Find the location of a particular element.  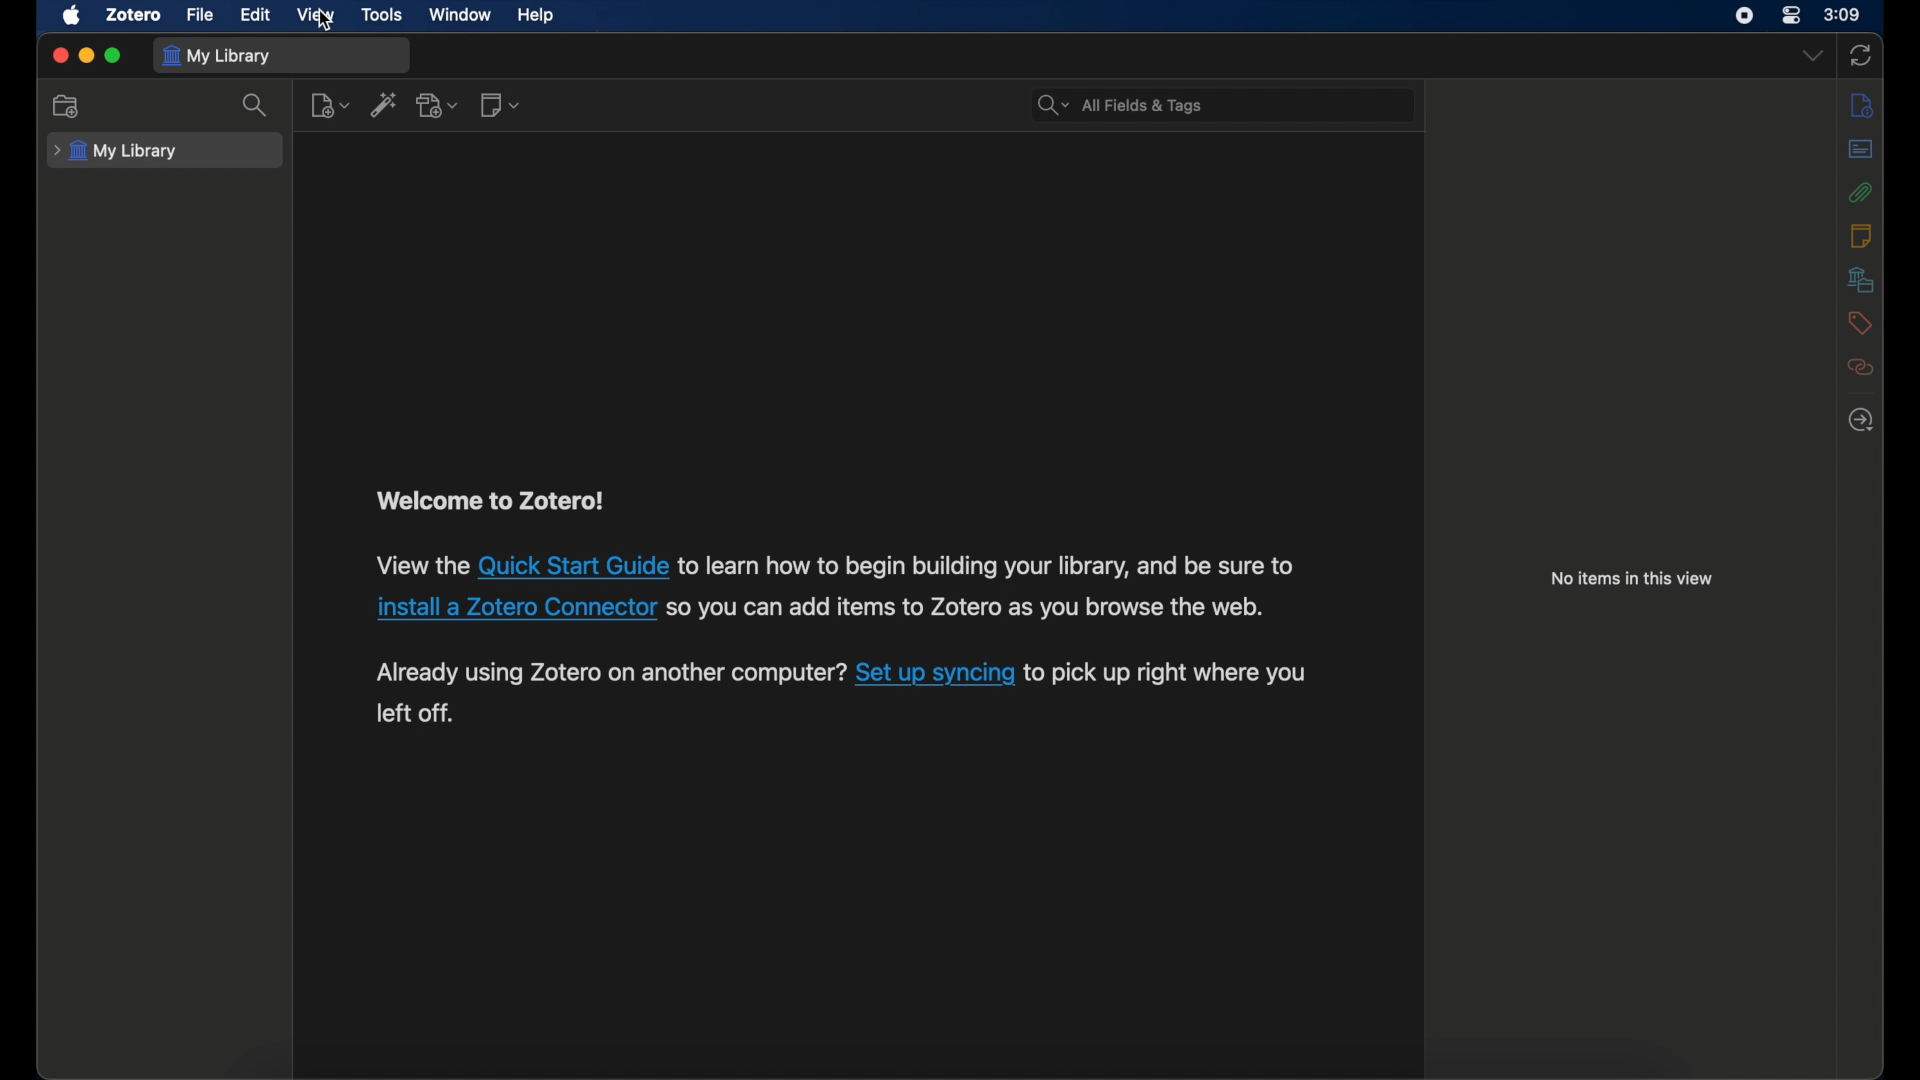

zotero is located at coordinates (132, 14).